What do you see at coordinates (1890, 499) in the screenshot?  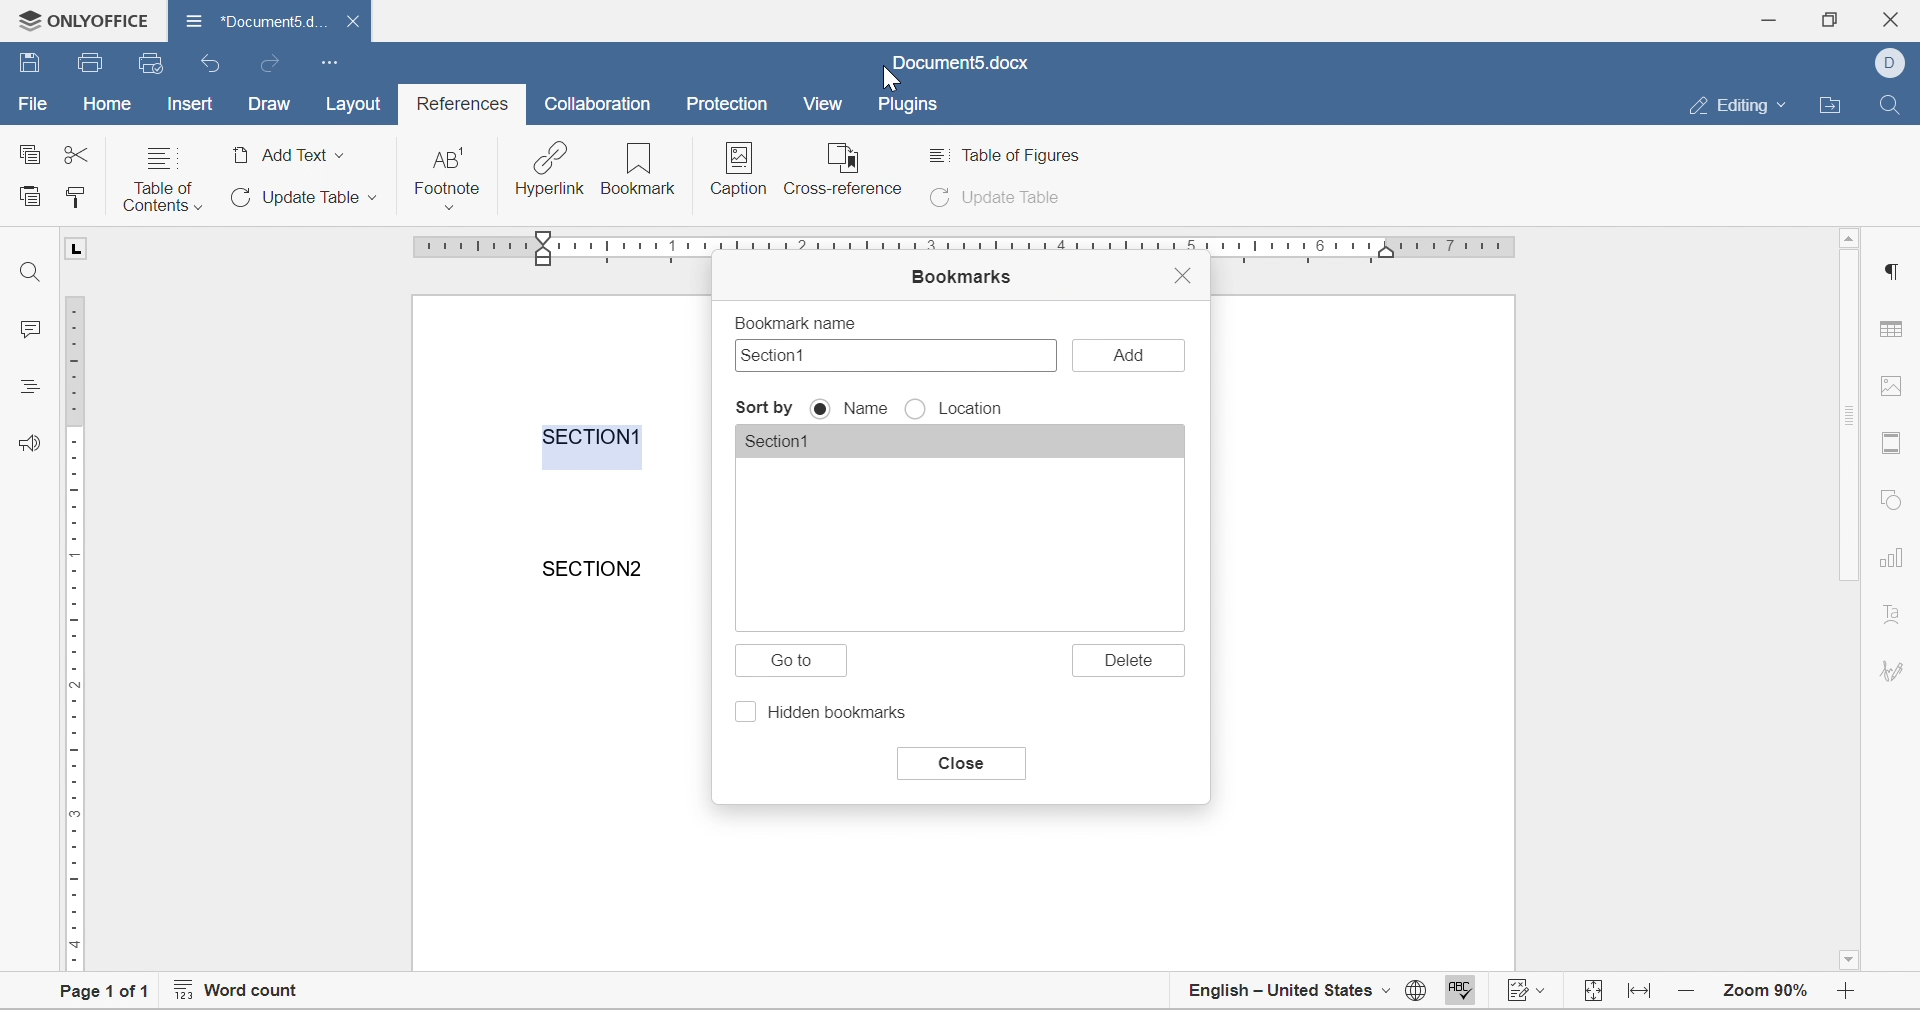 I see `shape settings` at bounding box center [1890, 499].